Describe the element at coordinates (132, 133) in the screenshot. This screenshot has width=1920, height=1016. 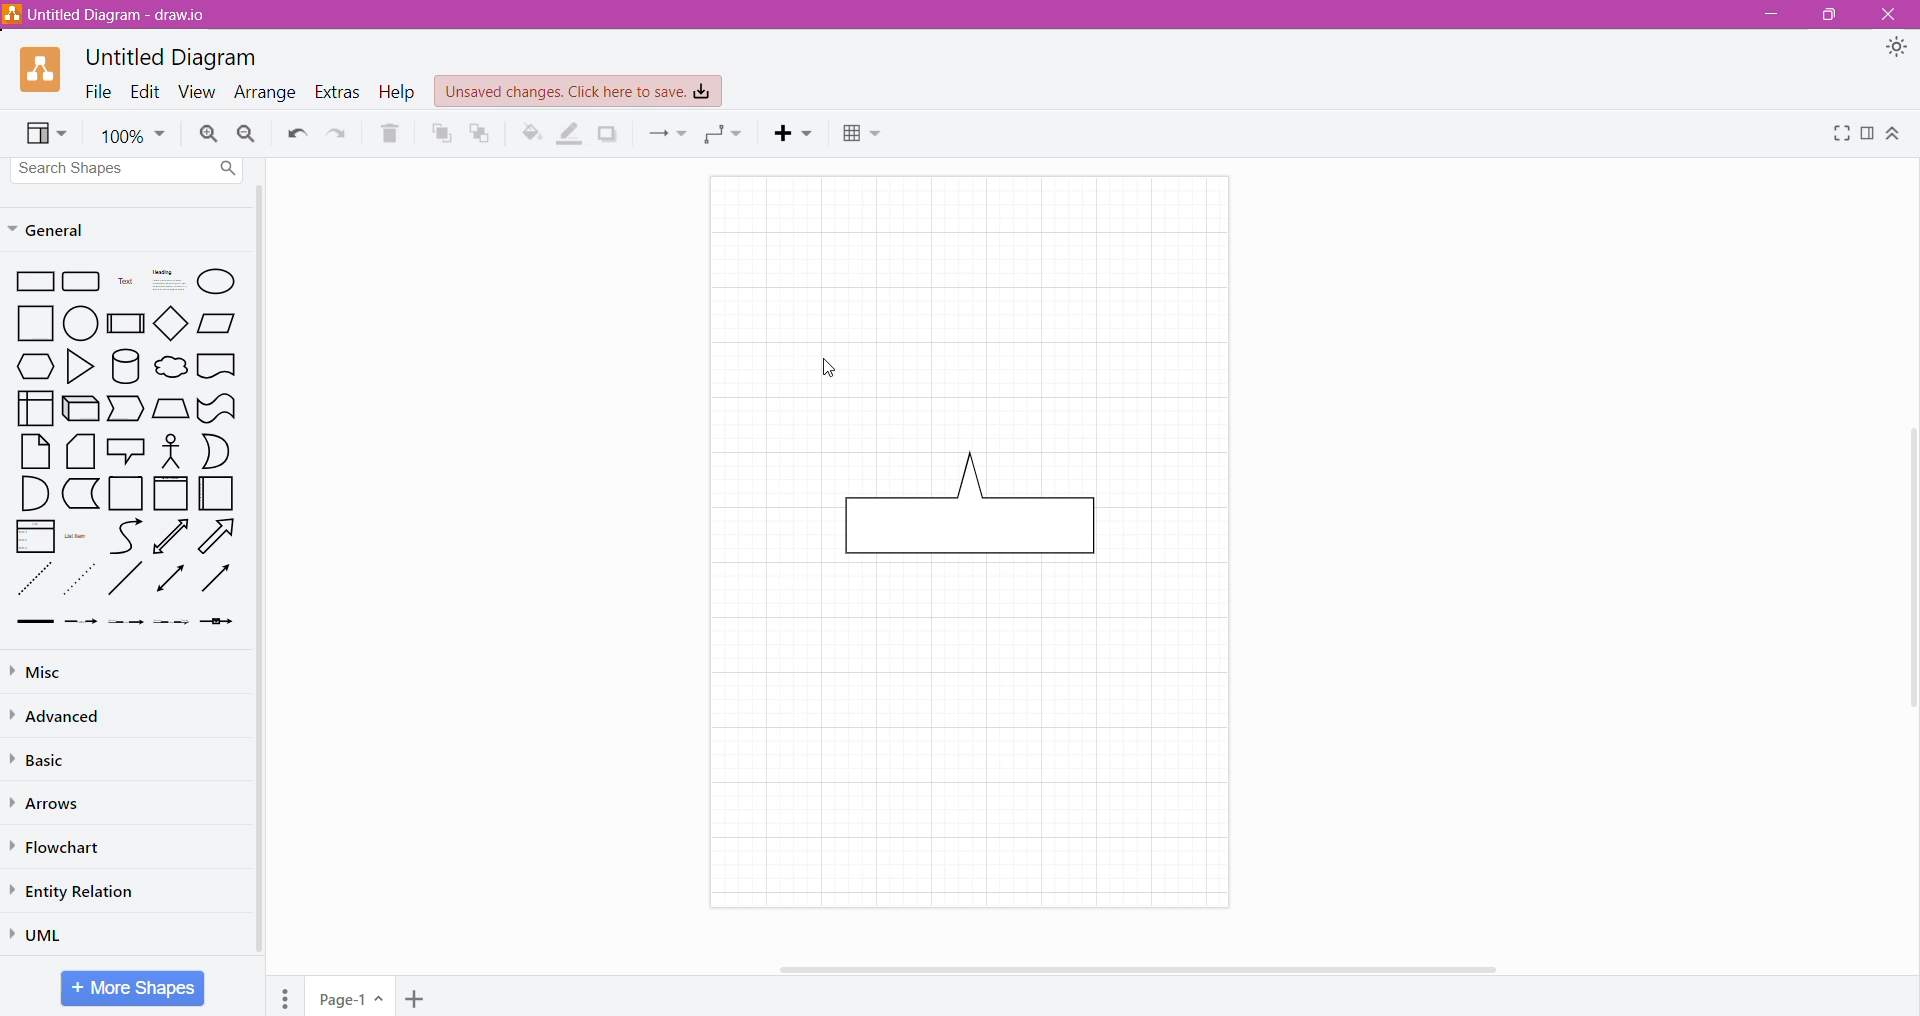
I see `Zoom` at that location.